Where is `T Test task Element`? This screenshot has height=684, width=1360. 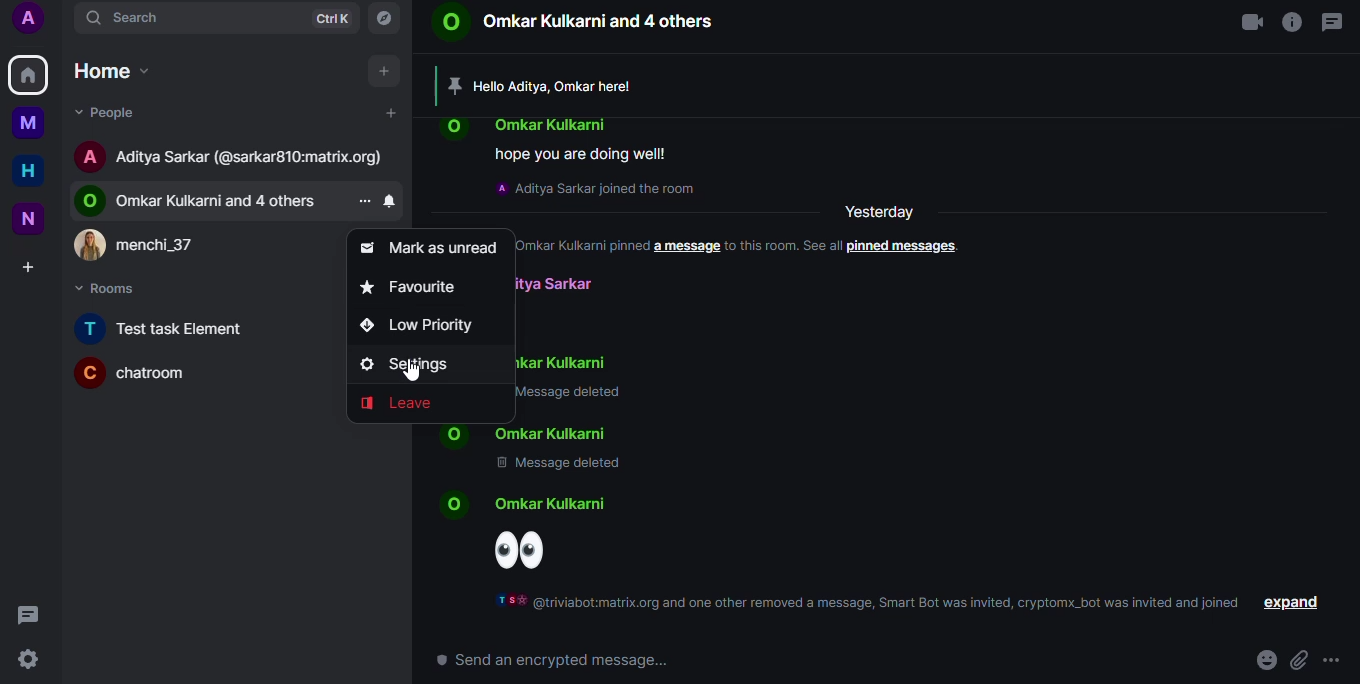 T Test task Element is located at coordinates (166, 328).